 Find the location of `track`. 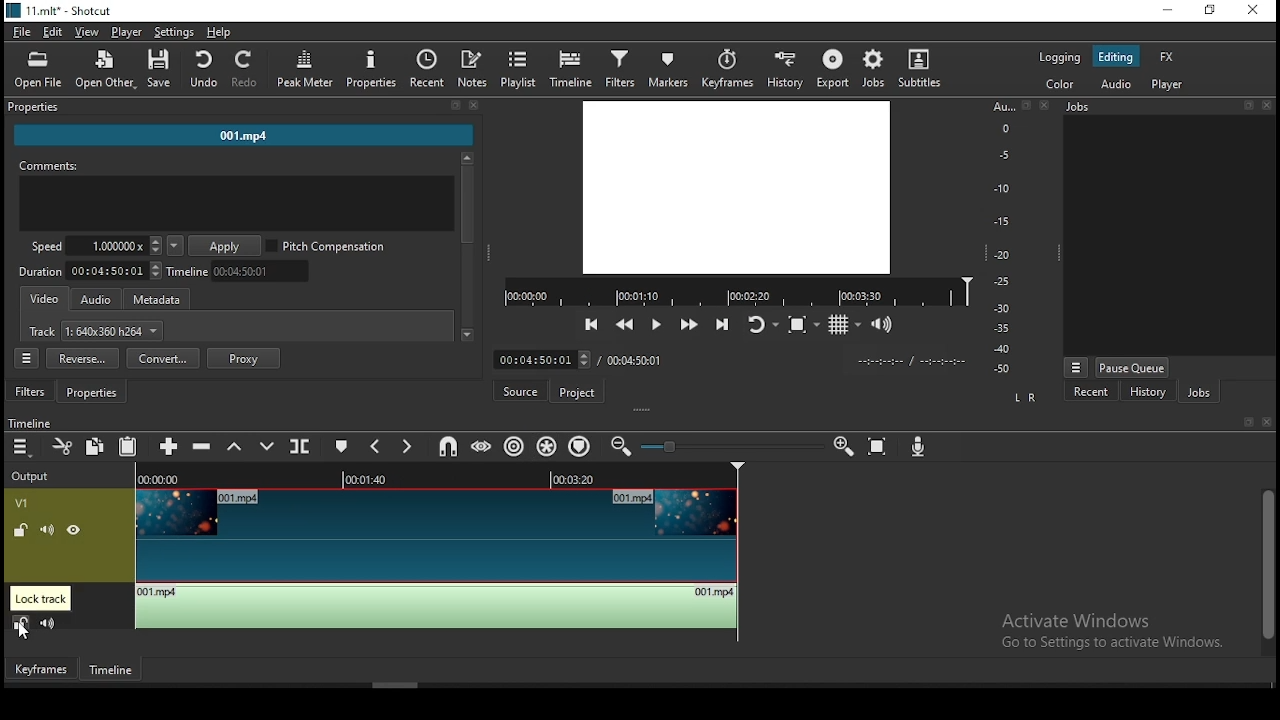

track is located at coordinates (95, 331).